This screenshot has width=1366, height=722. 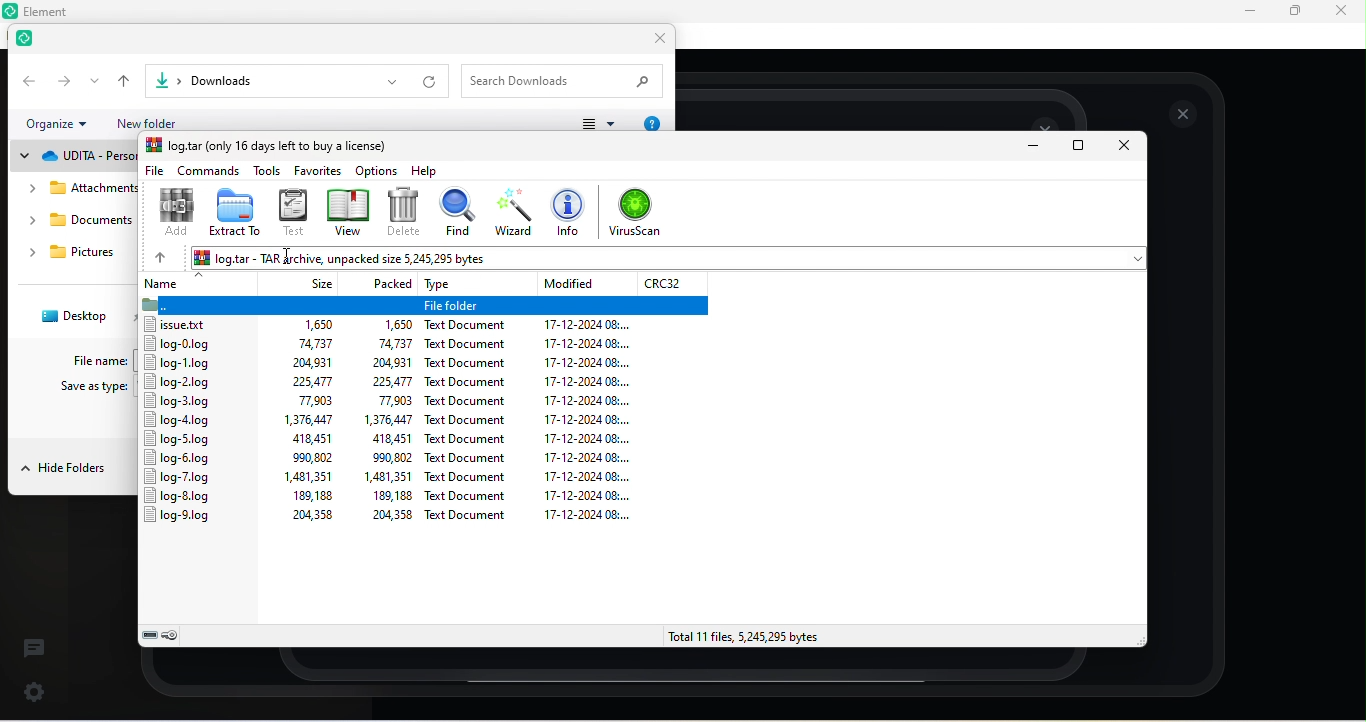 I want to click on up to previous folder, so click(x=126, y=81).